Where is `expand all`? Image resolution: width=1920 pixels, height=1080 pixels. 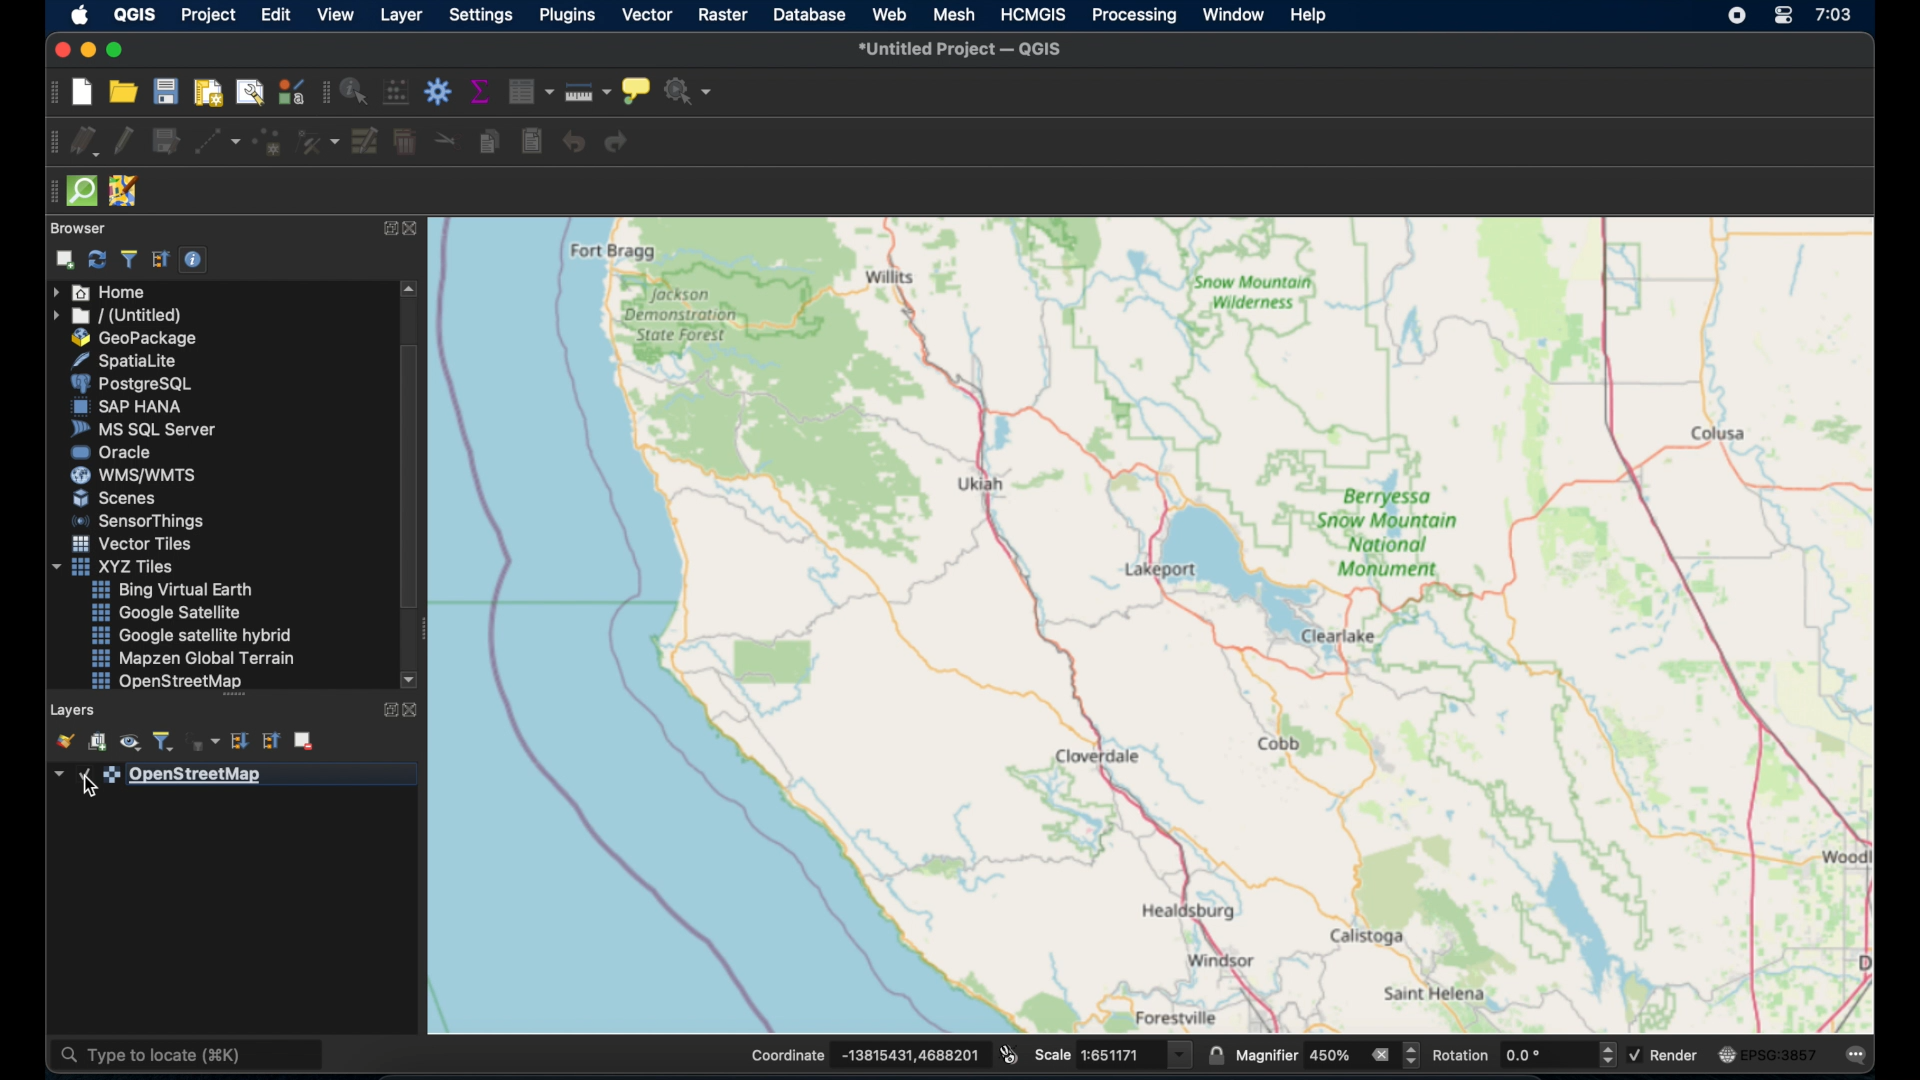 expand all is located at coordinates (239, 743).